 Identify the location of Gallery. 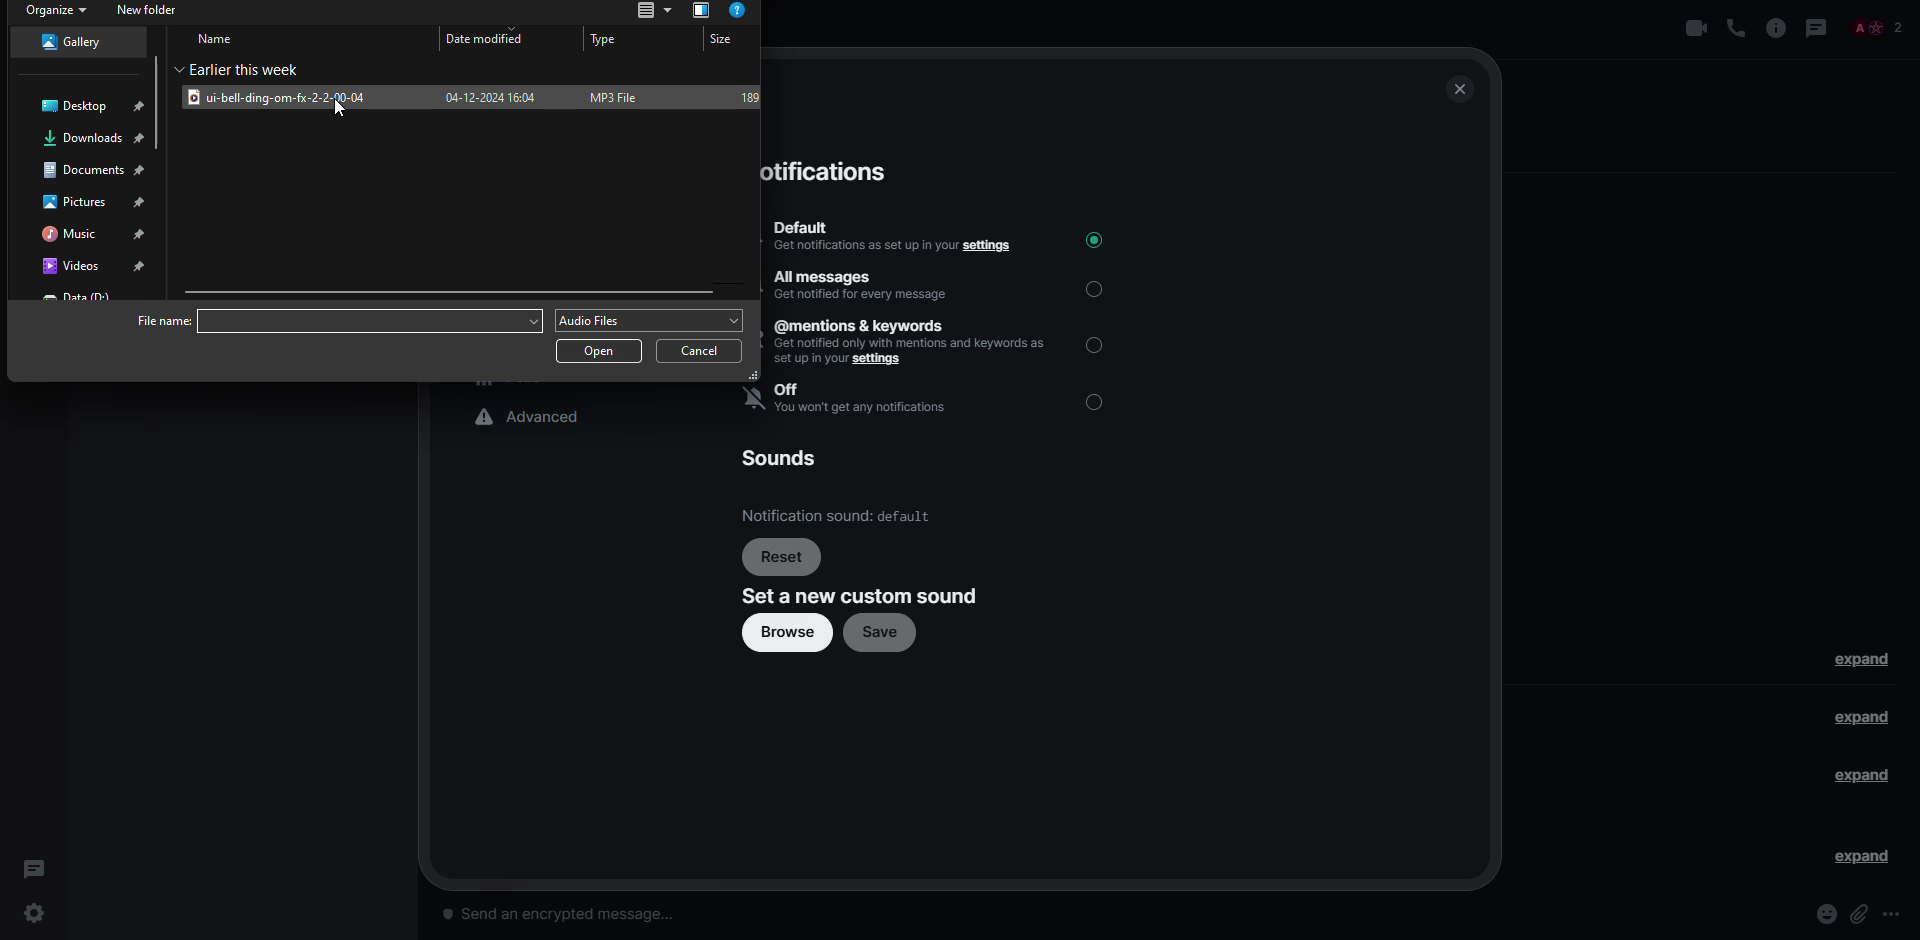
(78, 43).